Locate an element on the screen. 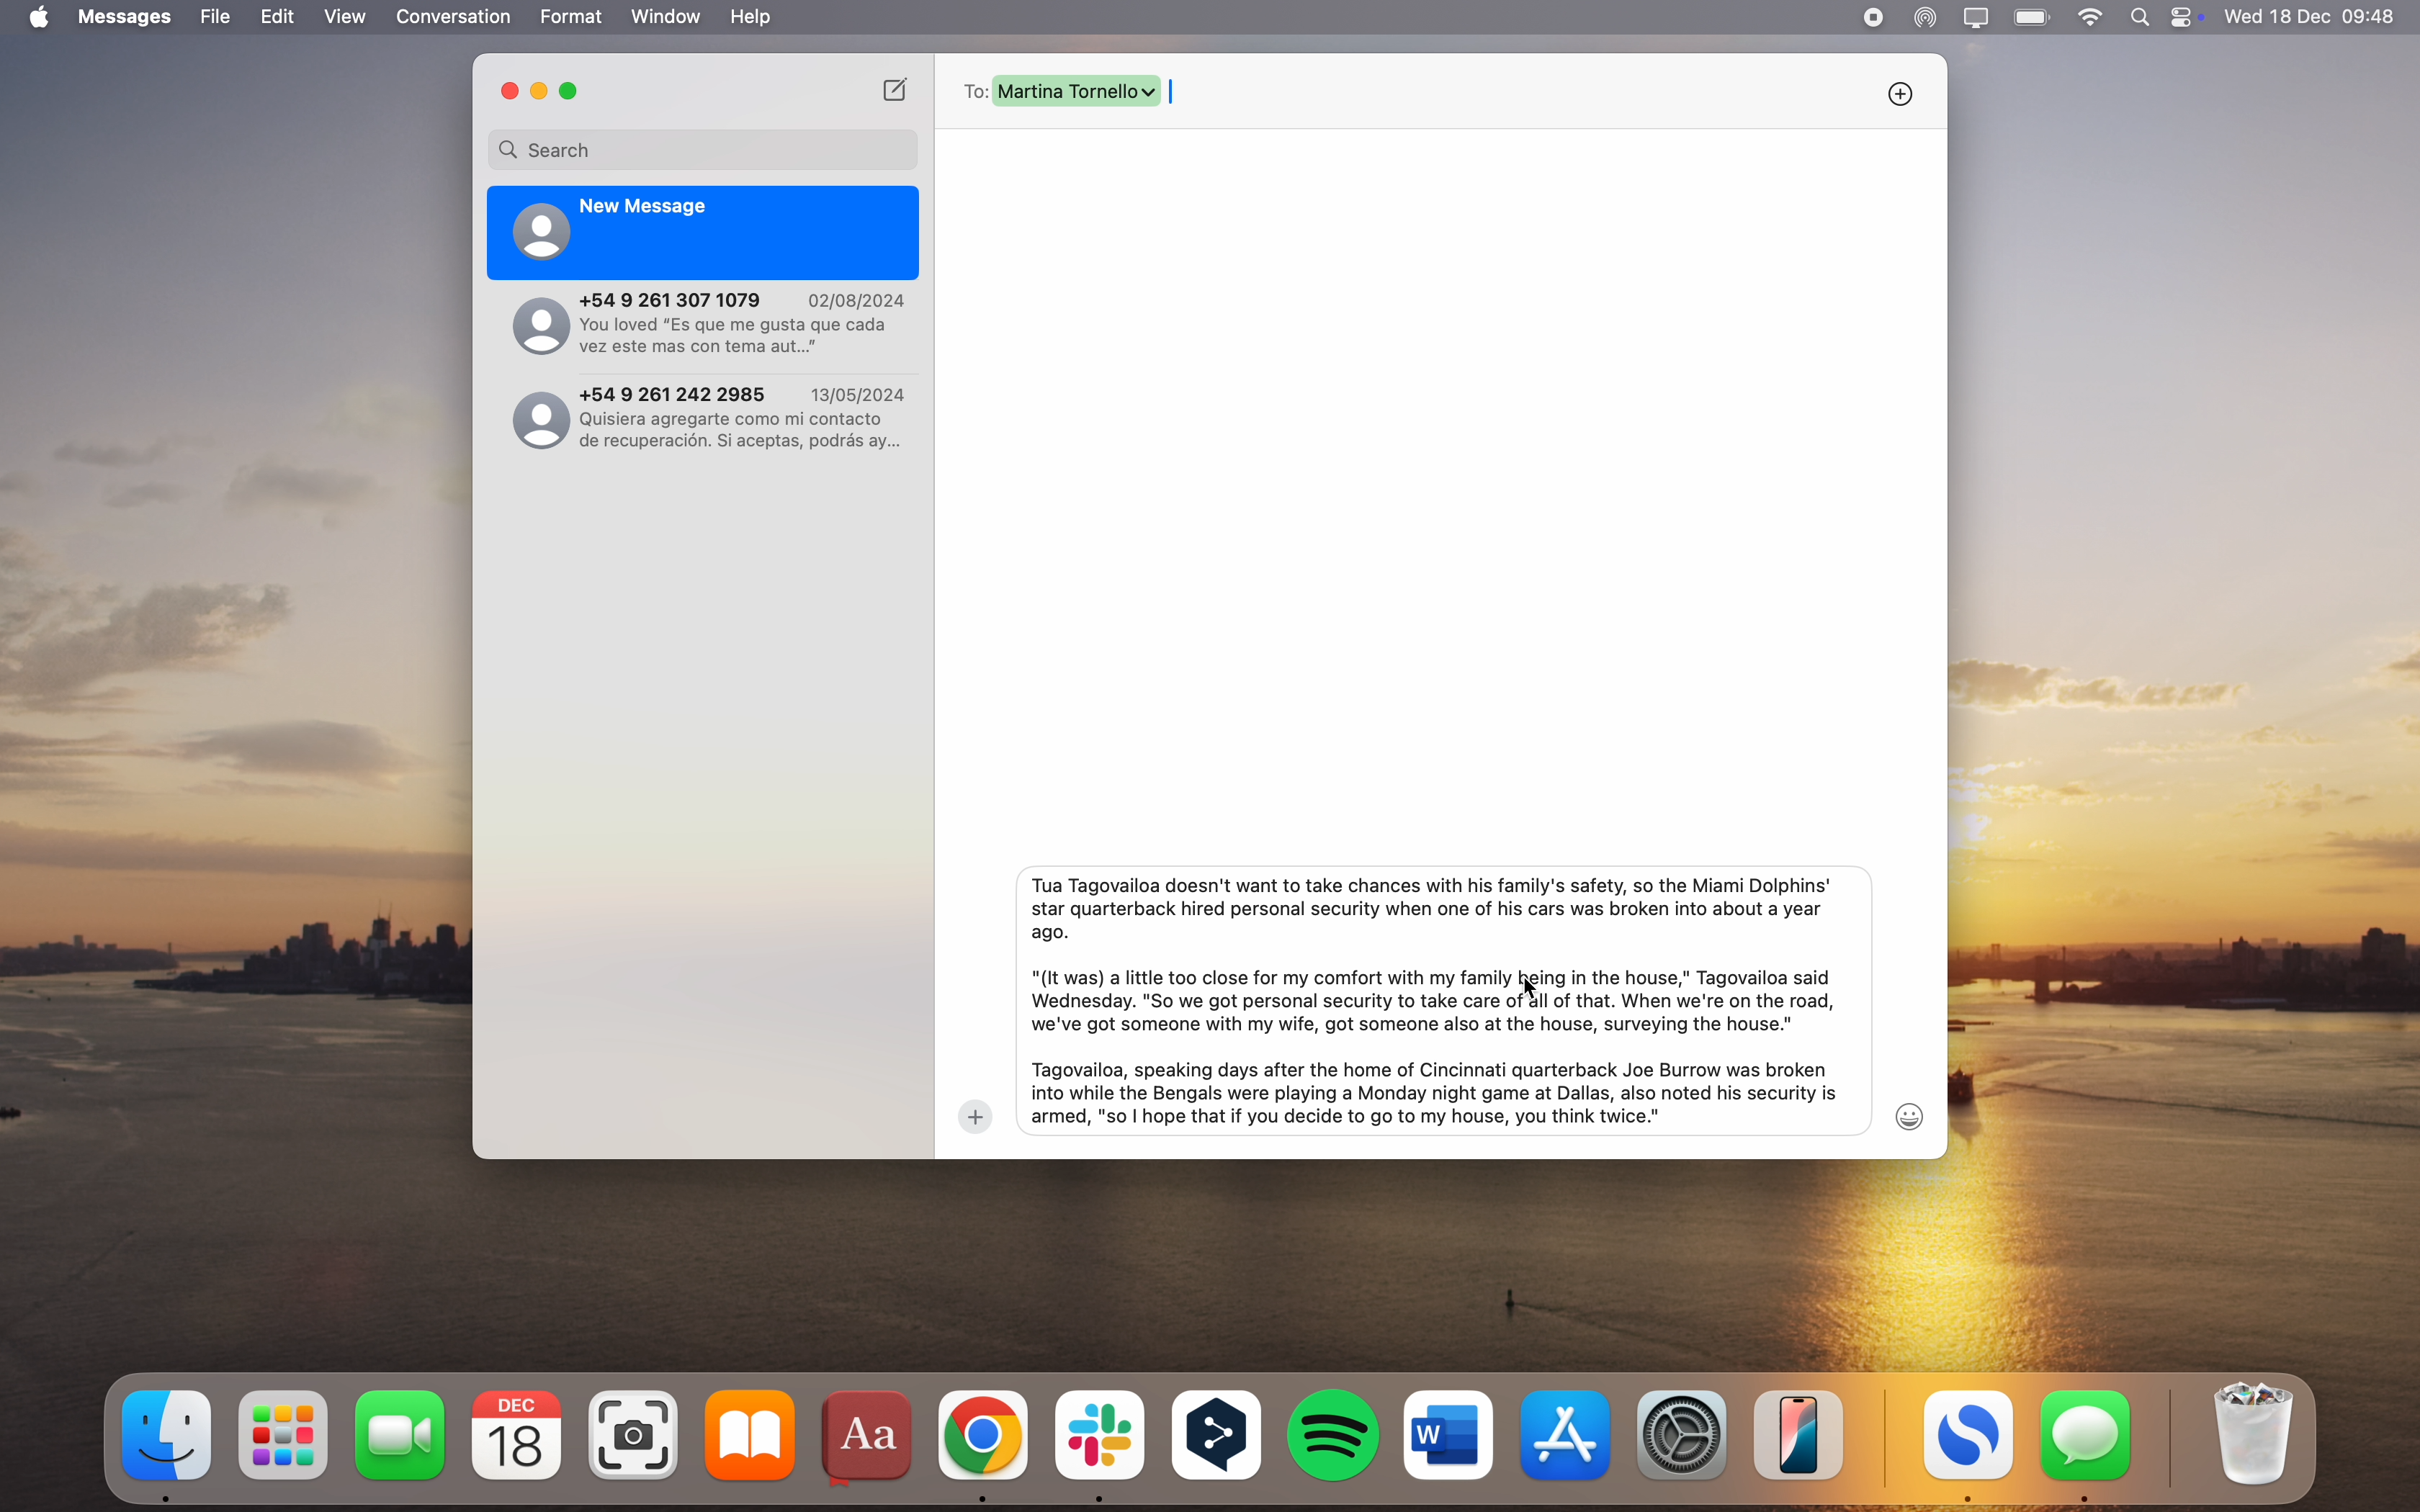 This screenshot has width=2420, height=1512. conversation is located at coordinates (455, 17).